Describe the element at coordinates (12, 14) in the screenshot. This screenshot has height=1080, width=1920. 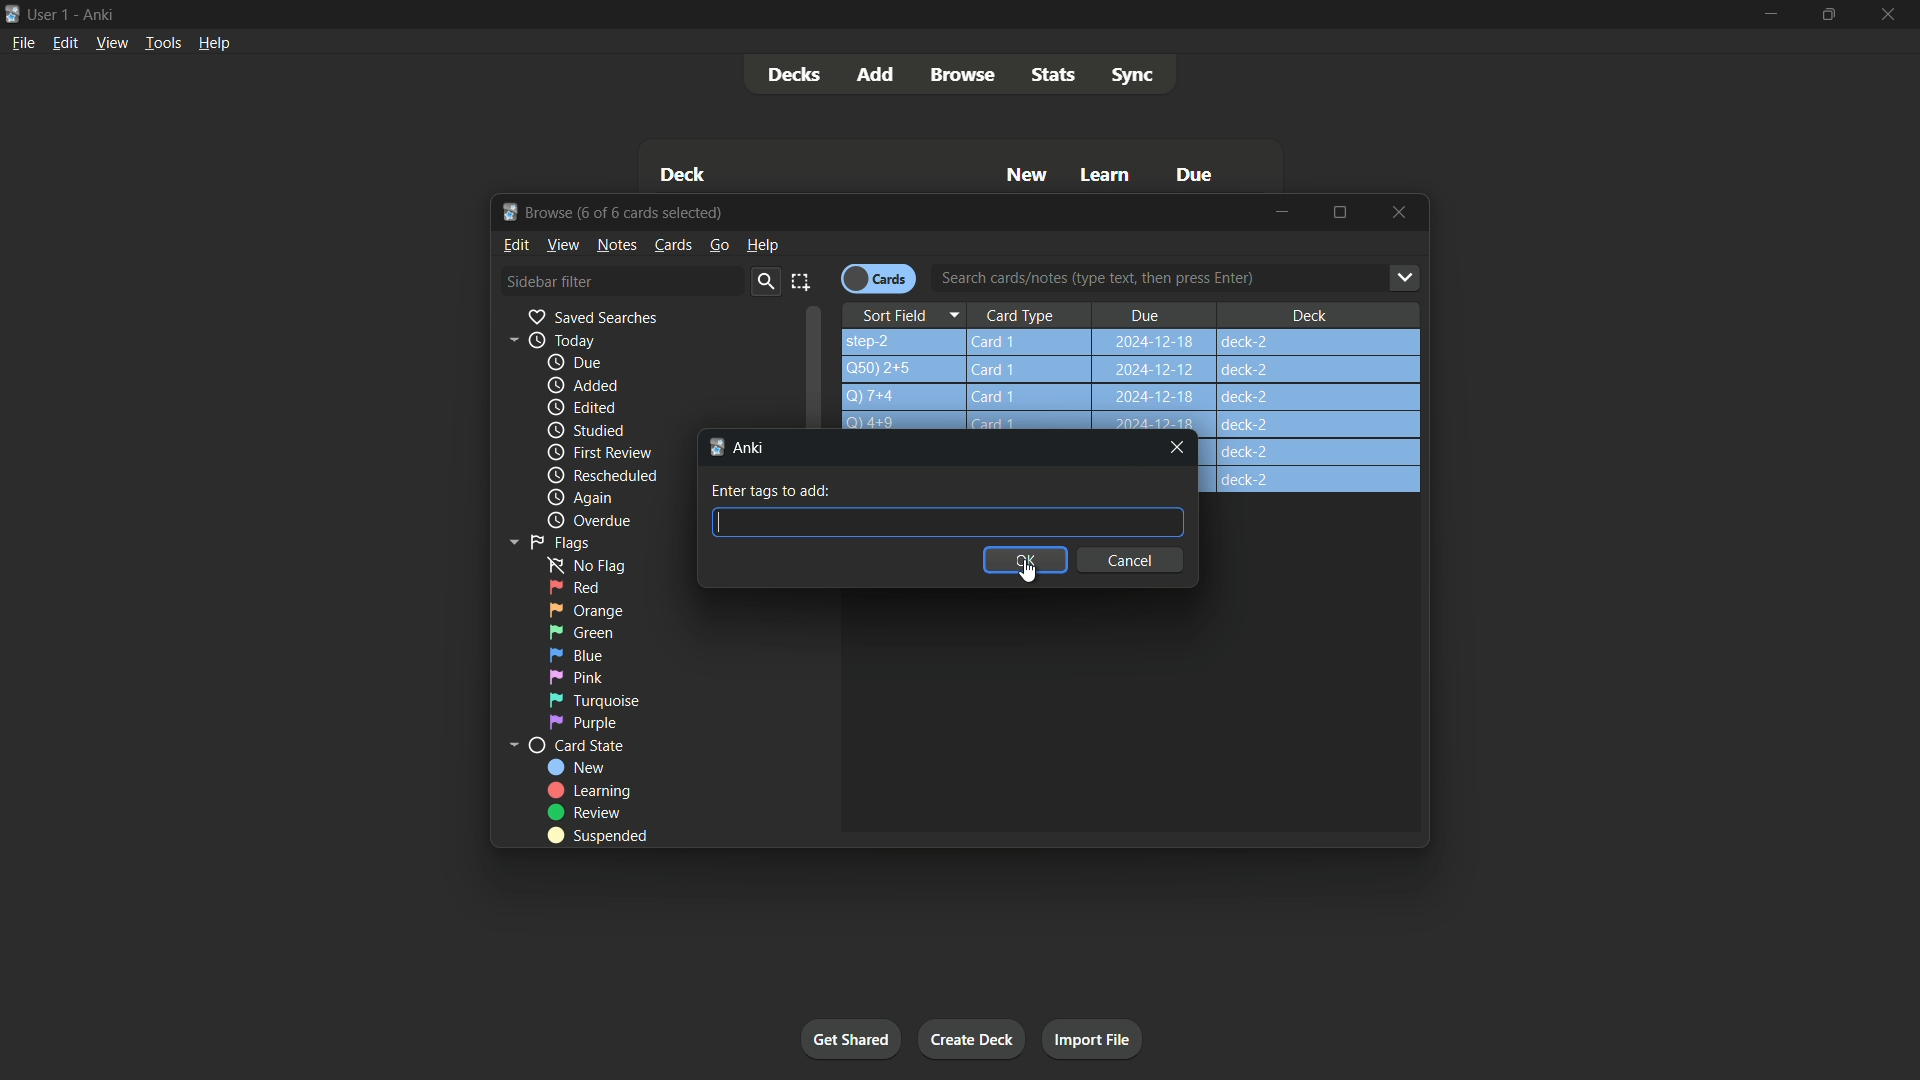
I see `App icon` at that location.